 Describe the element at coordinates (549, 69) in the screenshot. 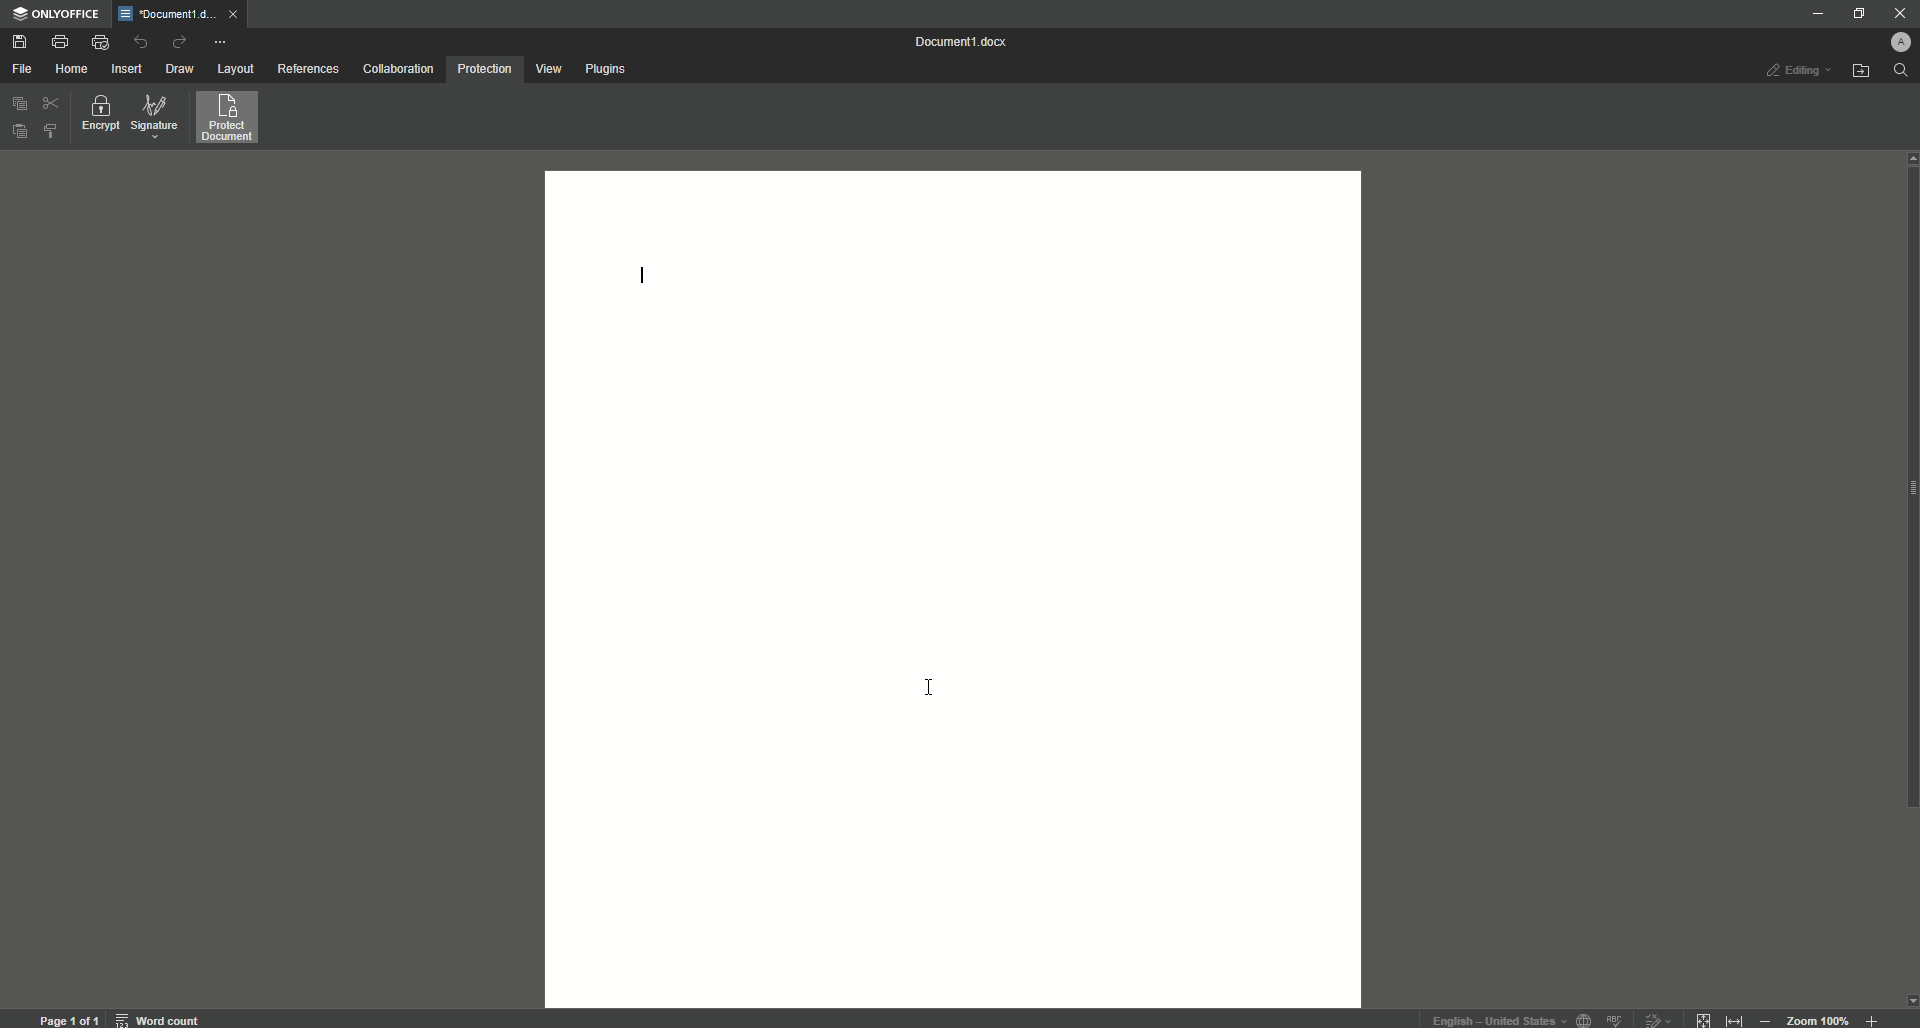

I see `View` at that location.